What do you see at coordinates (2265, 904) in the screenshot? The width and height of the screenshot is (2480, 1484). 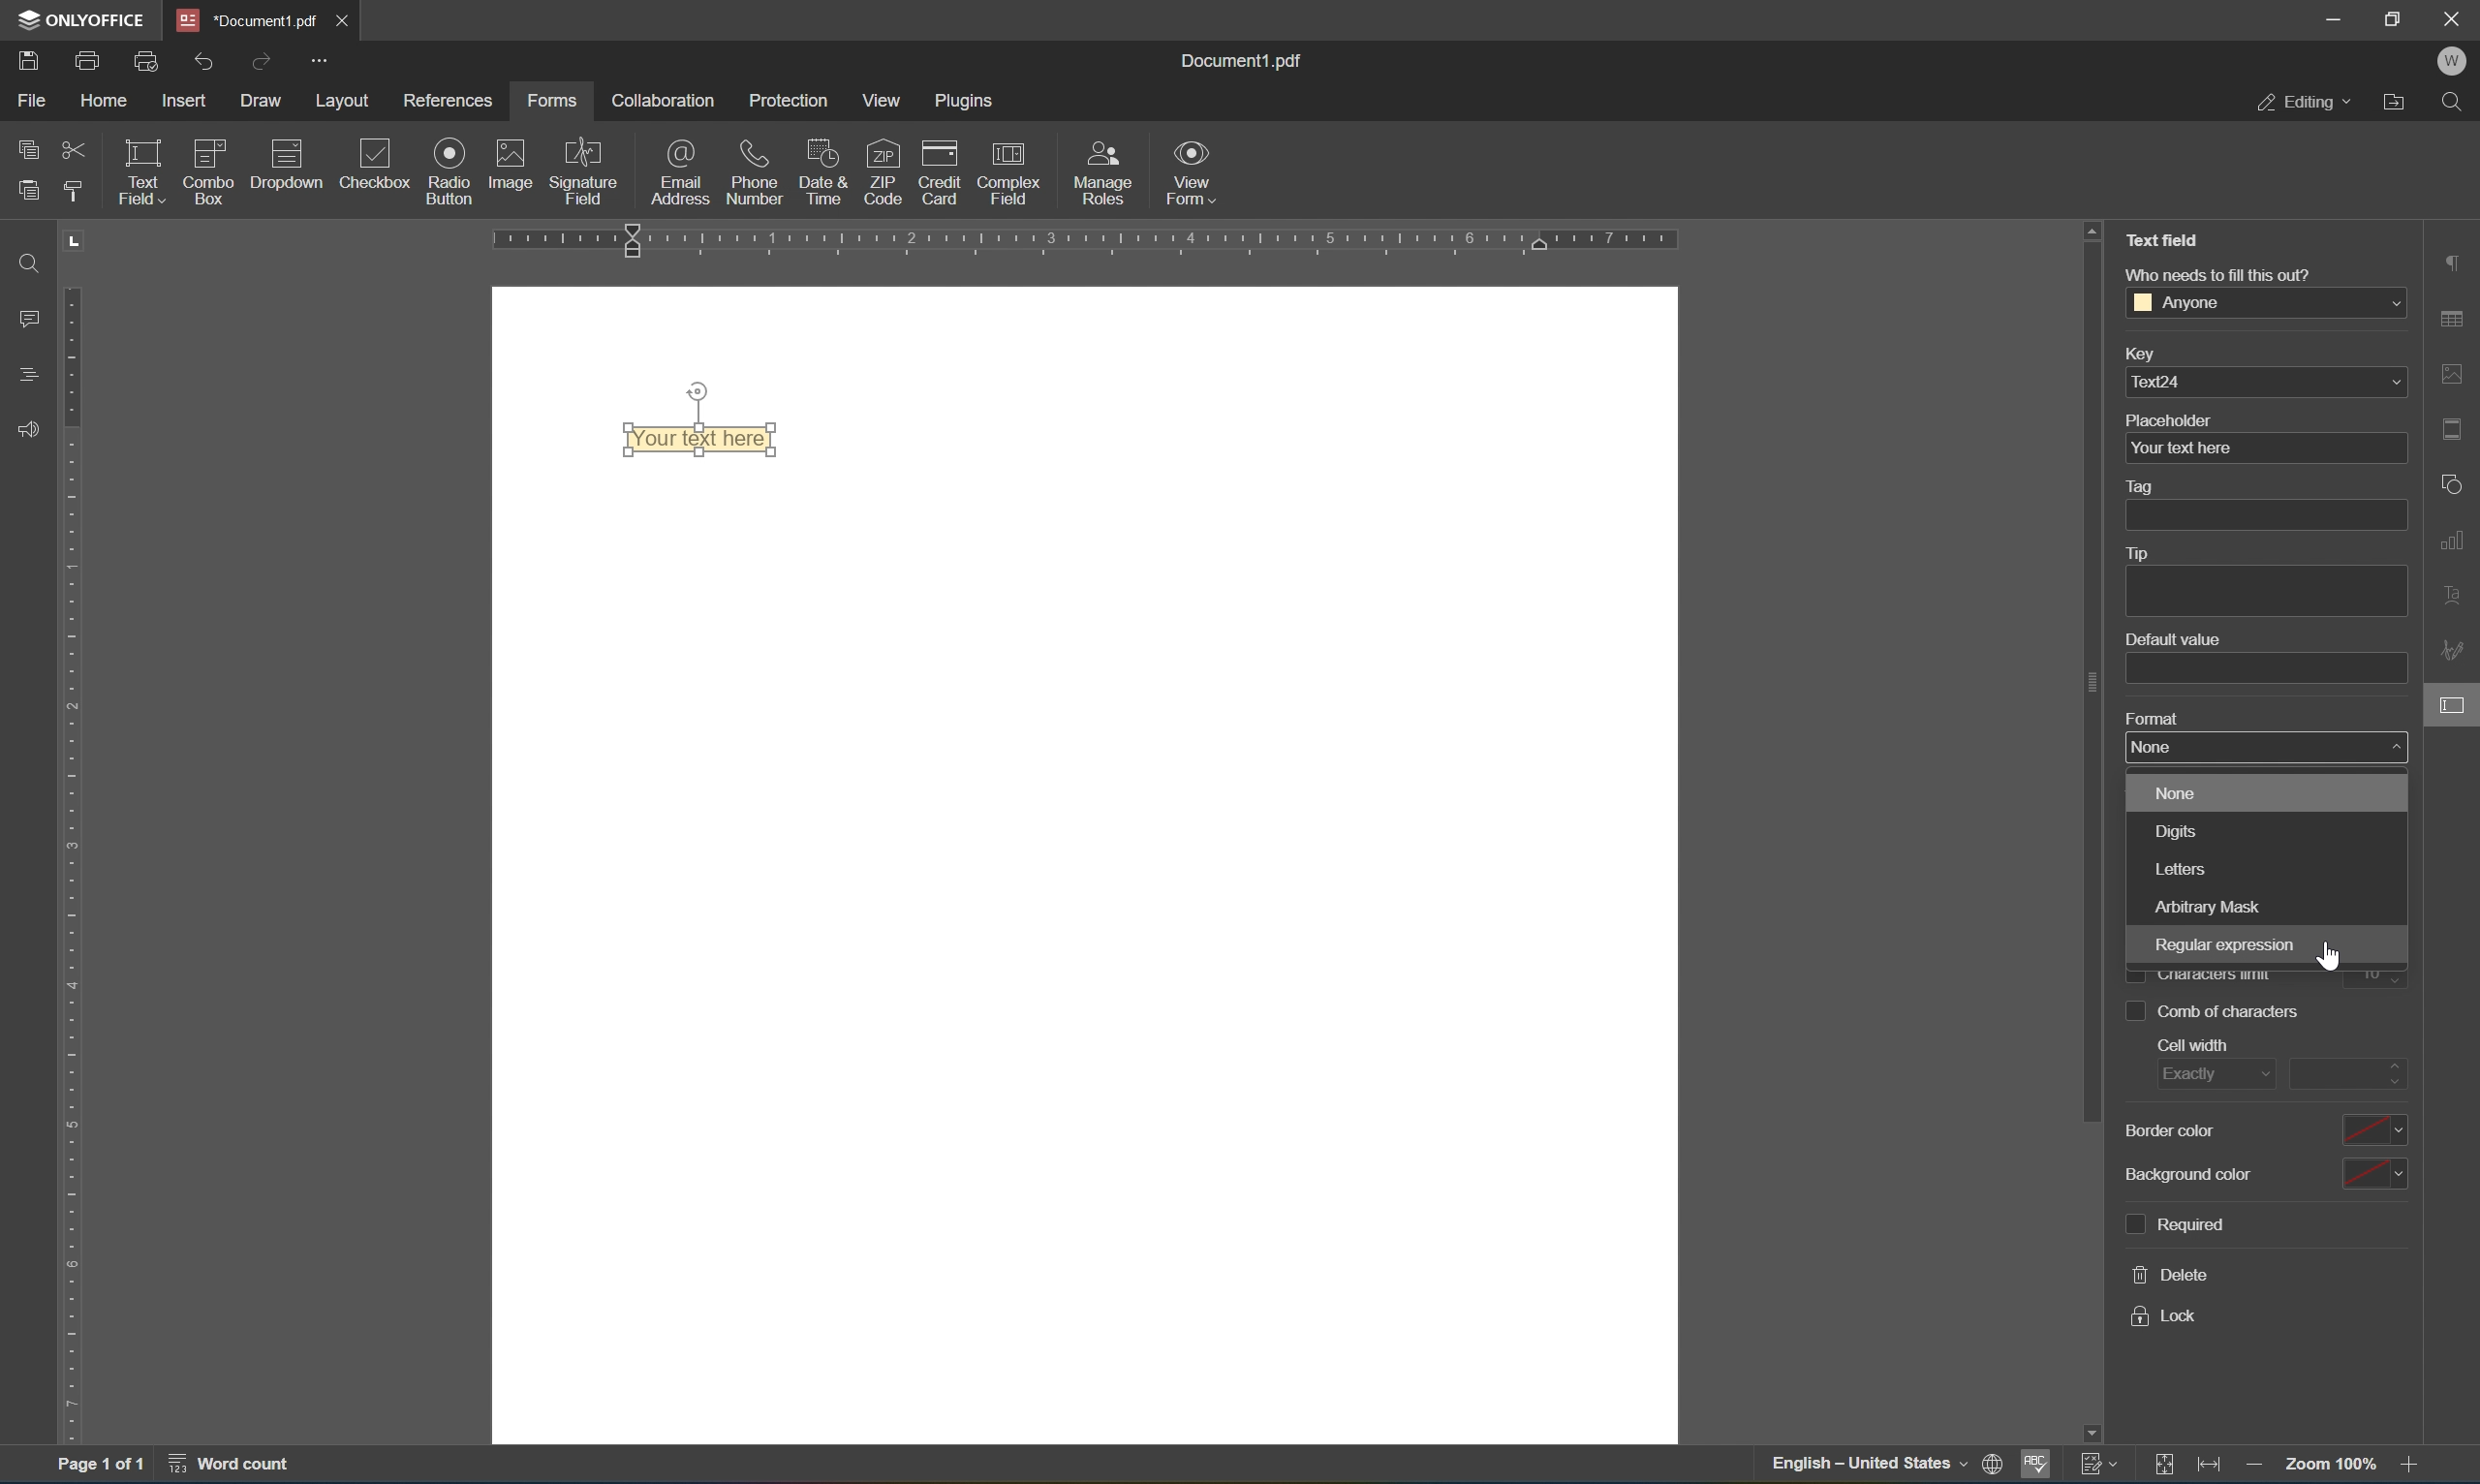 I see `arbitrary mask` at bounding box center [2265, 904].